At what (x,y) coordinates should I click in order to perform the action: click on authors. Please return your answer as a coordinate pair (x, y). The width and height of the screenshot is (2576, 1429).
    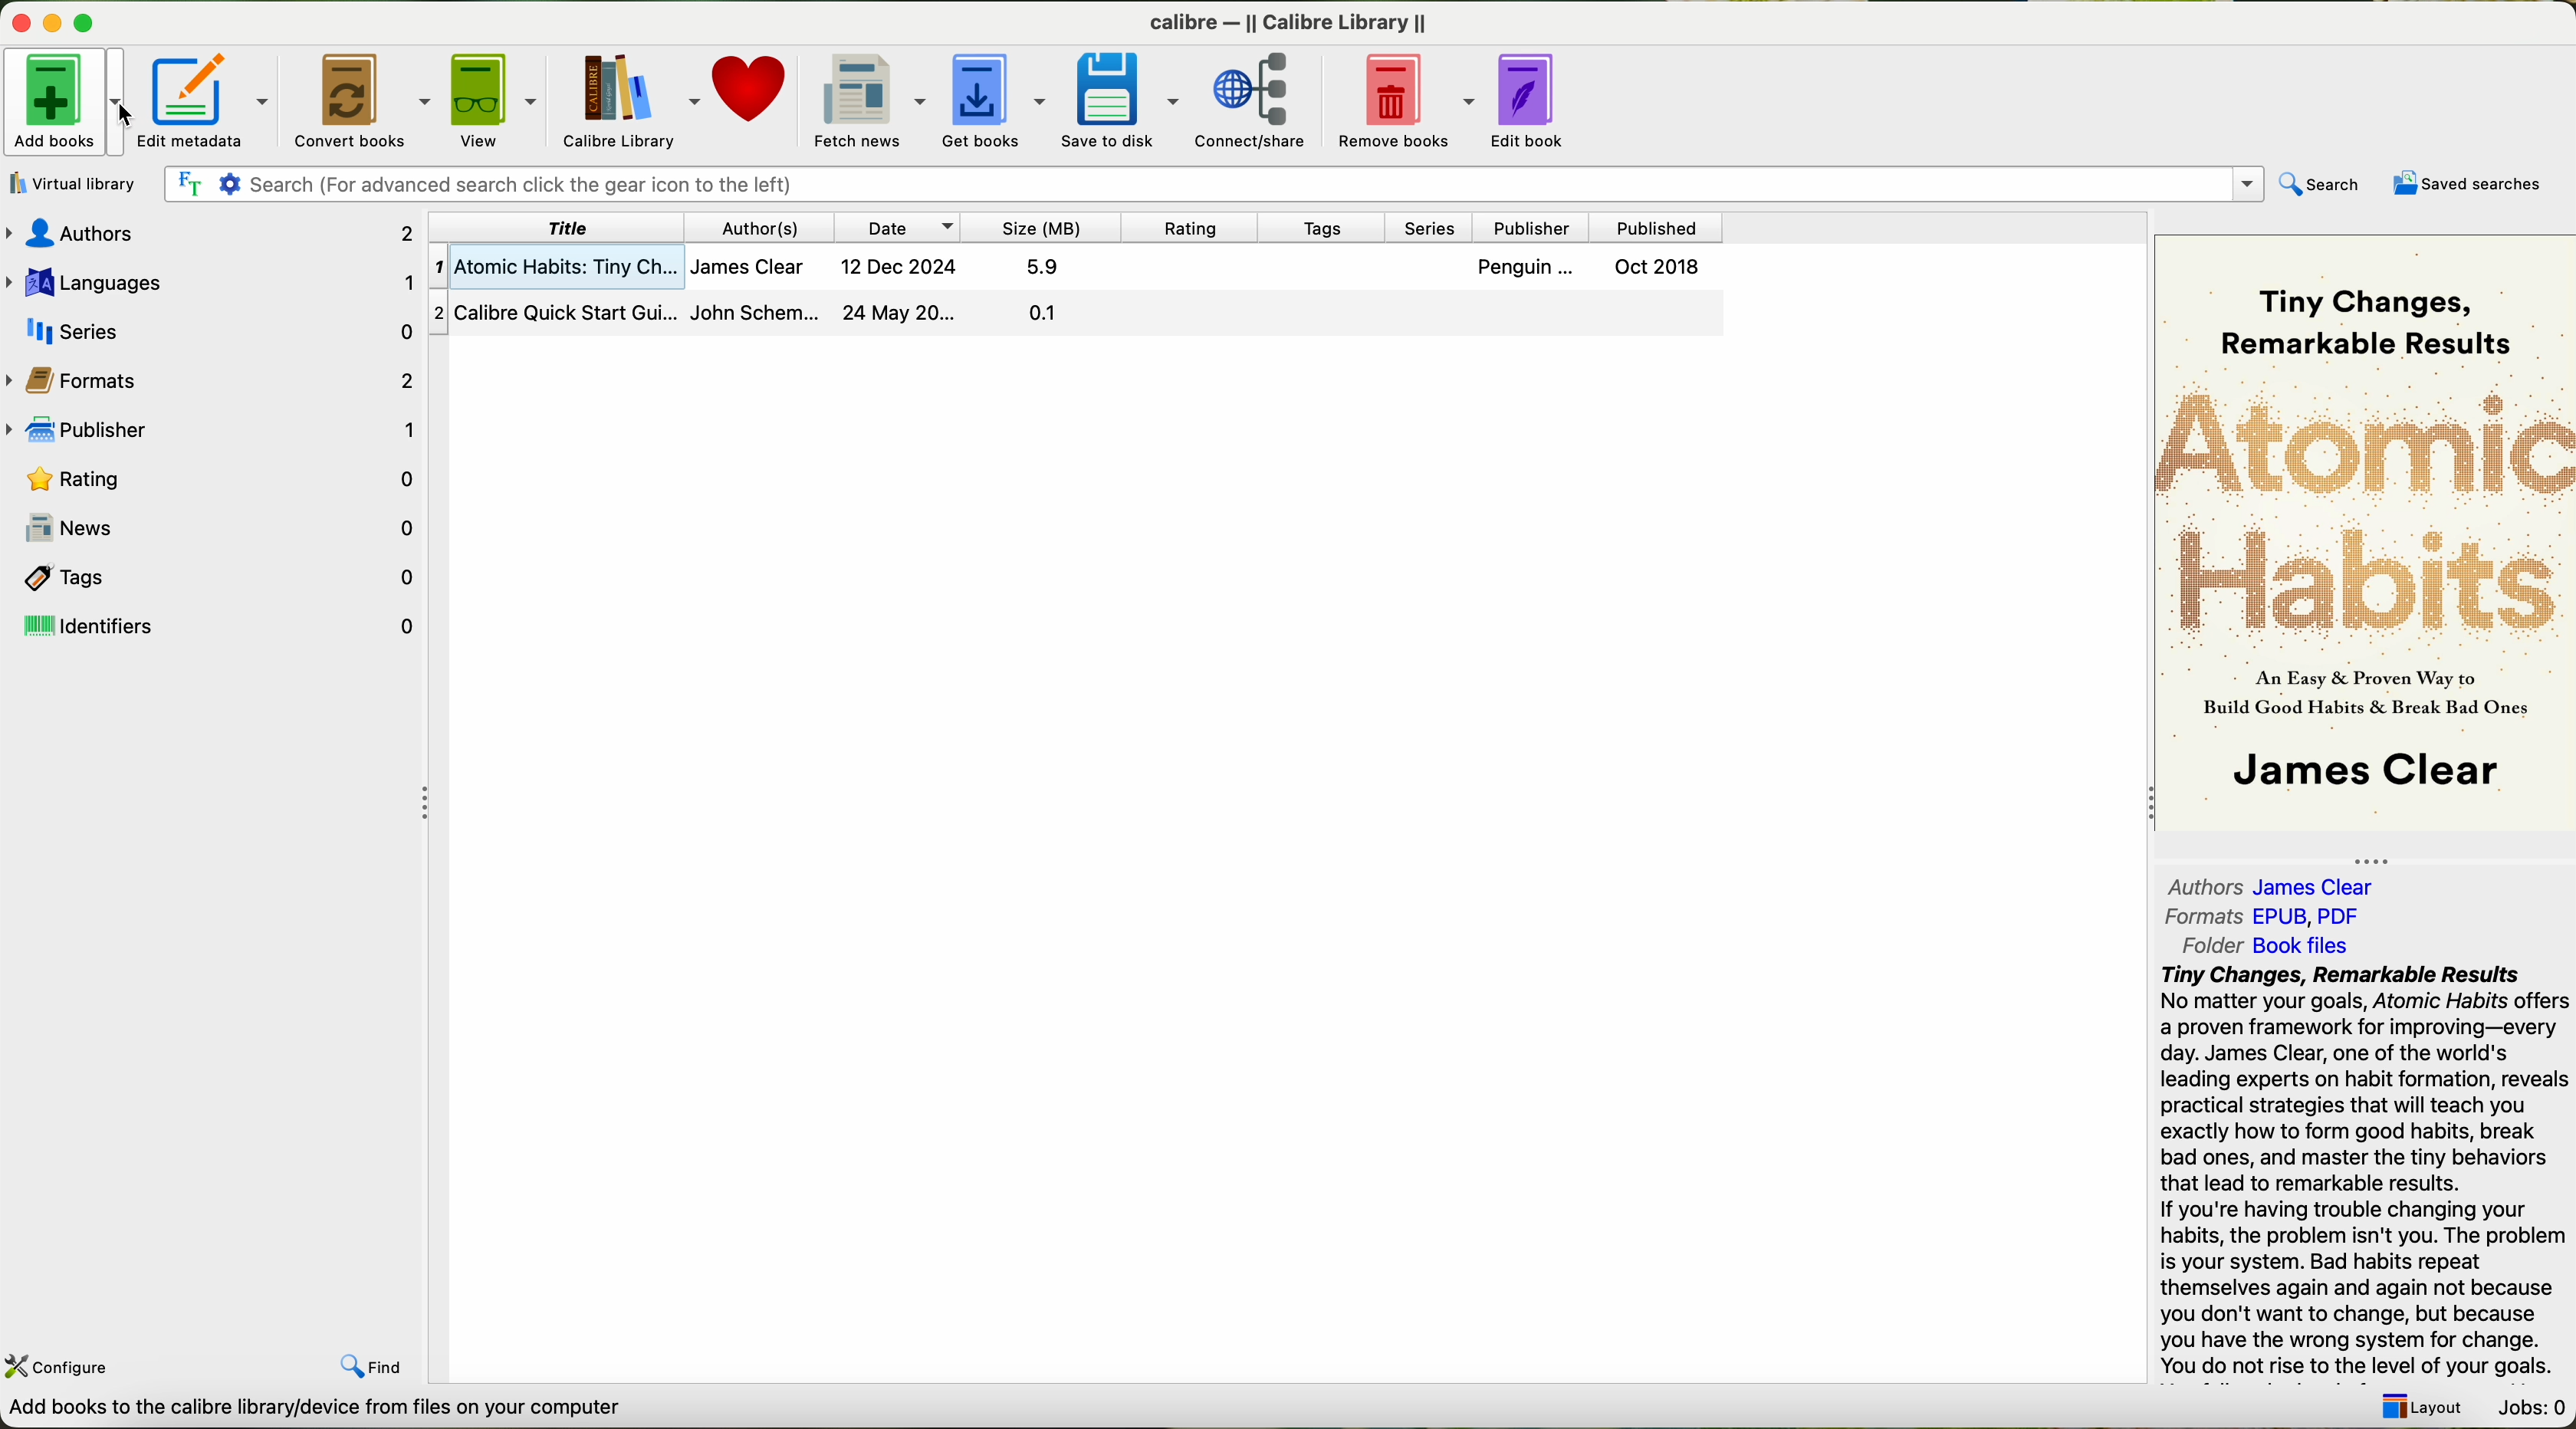
    Looking at the image, I should click on (2281, 885).